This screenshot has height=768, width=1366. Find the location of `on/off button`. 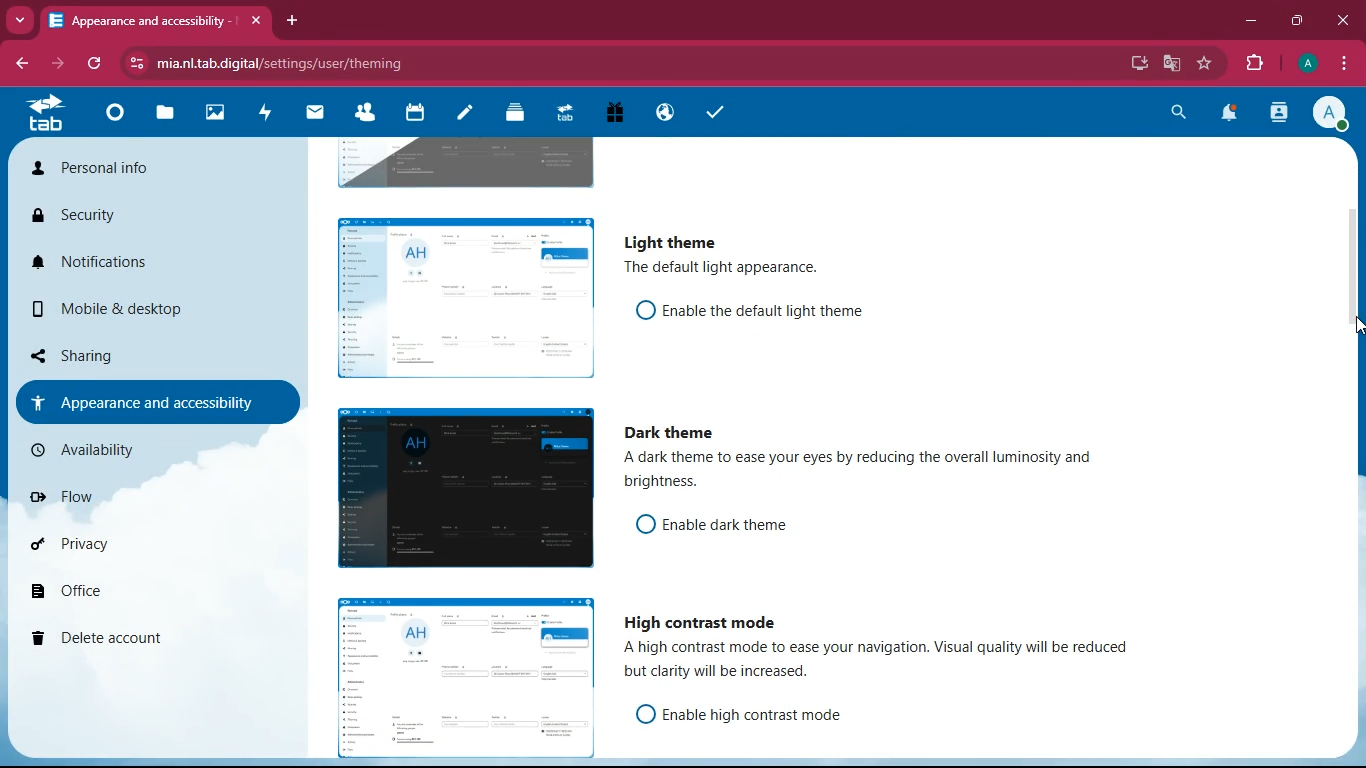

on/off button is located at coordinates (638, 309).